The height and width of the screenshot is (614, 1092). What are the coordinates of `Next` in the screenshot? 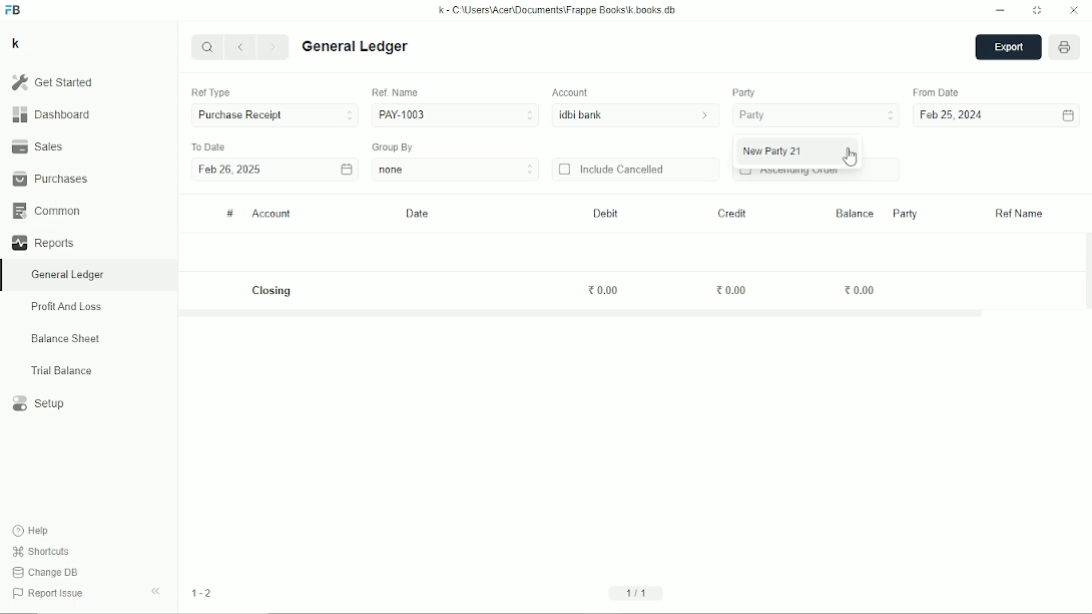 It's located at (275, 48).